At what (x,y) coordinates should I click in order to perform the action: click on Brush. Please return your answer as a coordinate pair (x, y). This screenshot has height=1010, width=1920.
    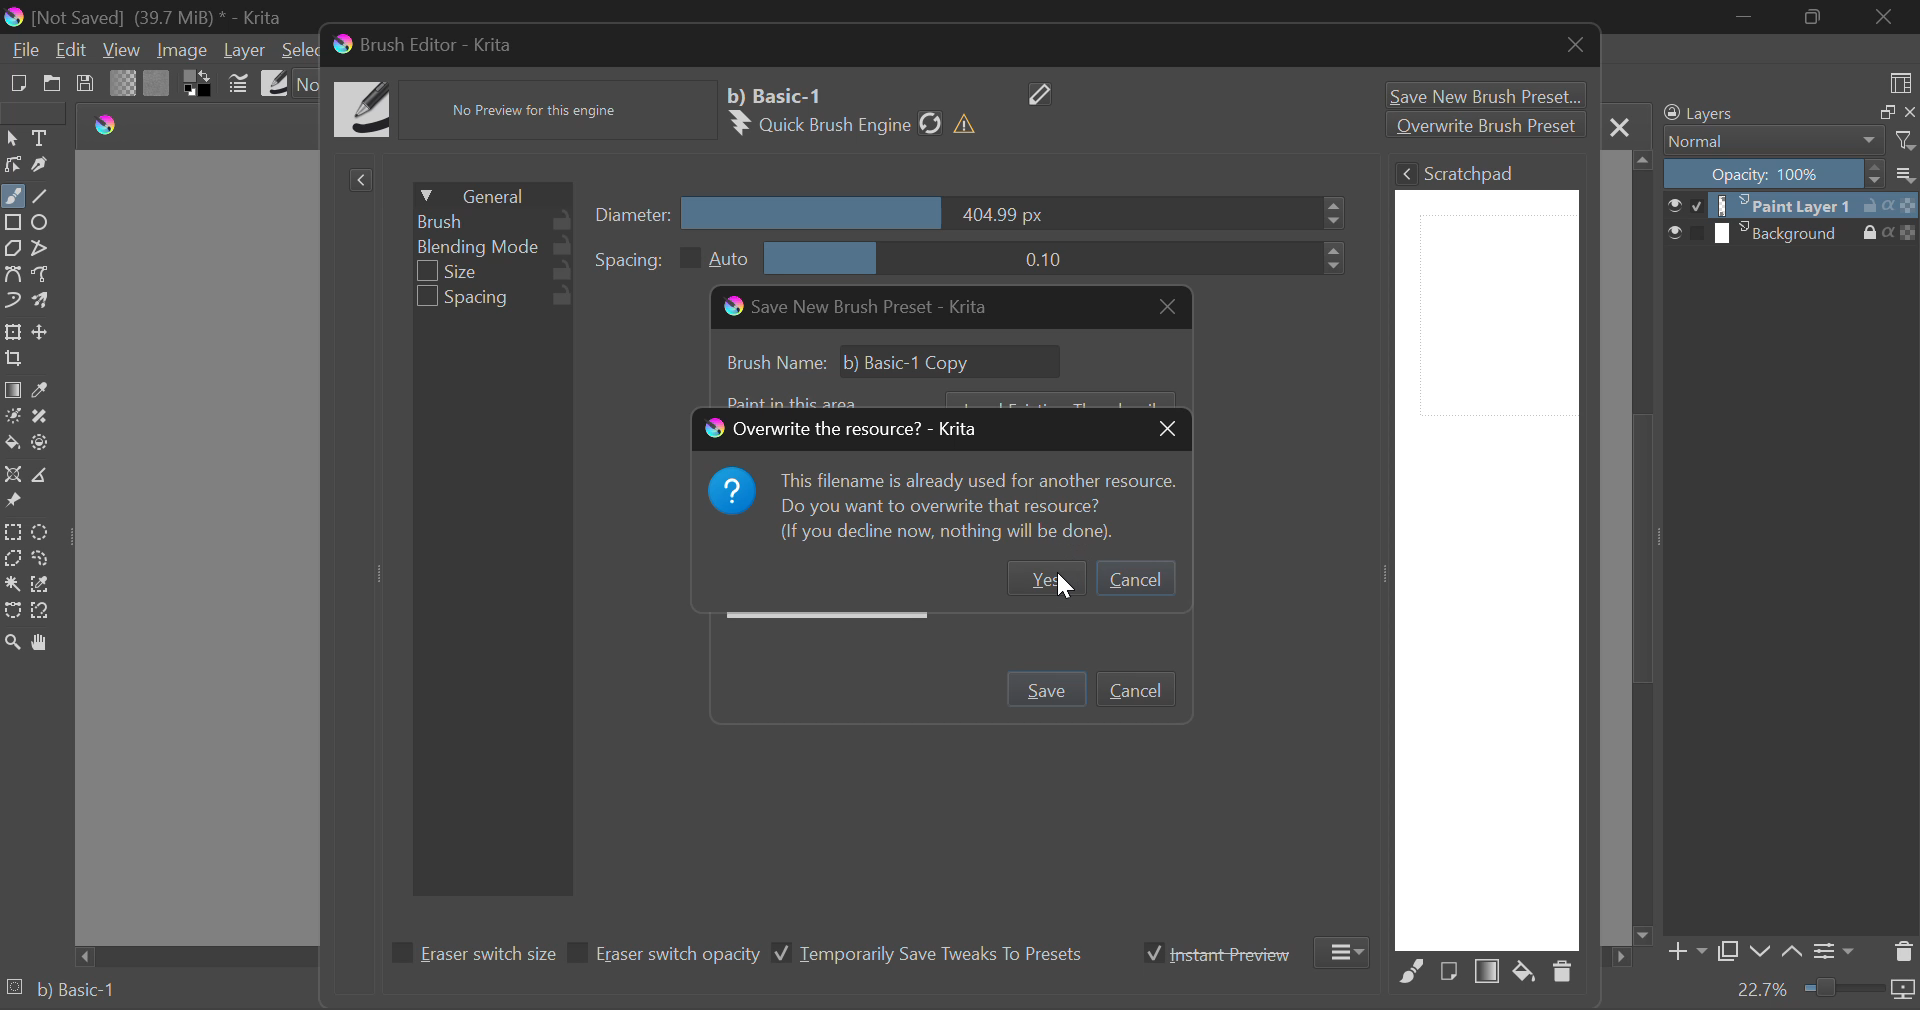
    Looking at the image, I should click on (492, 220).